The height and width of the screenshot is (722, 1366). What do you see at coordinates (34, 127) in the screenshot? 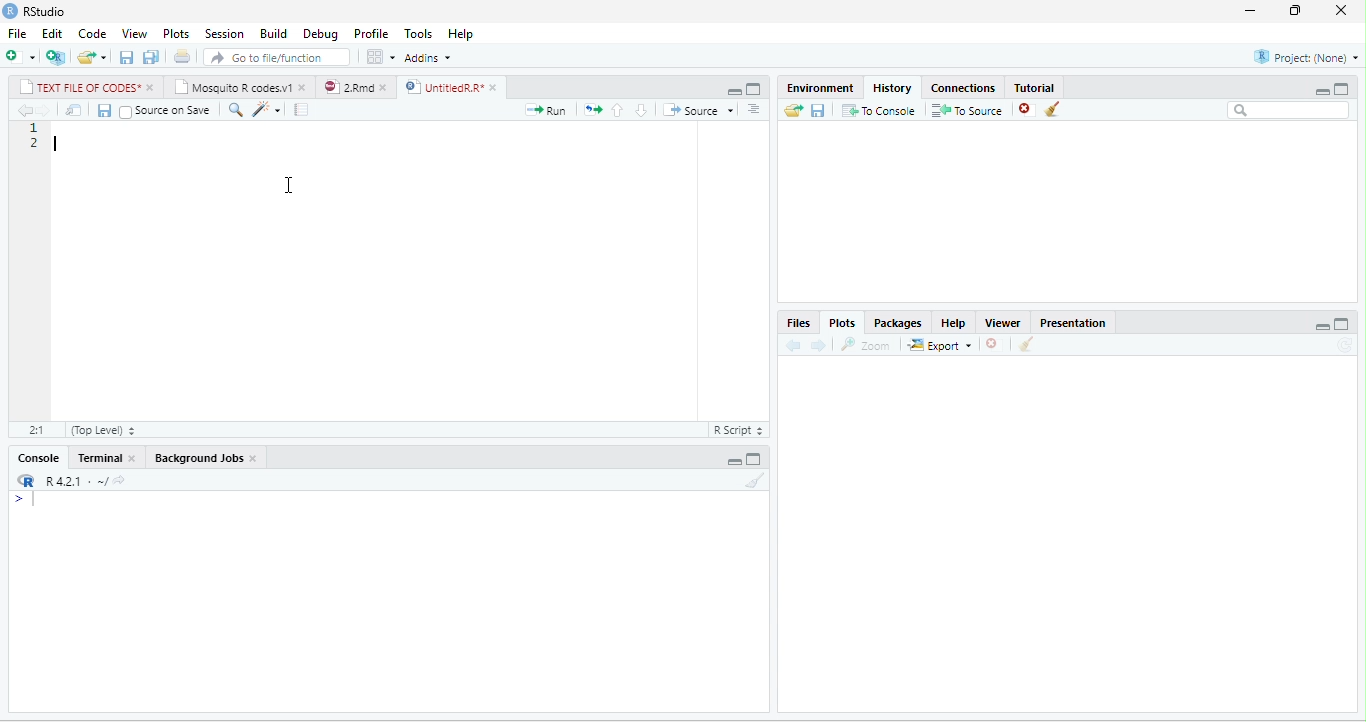
I see `1` at bounding box center [34, 127].